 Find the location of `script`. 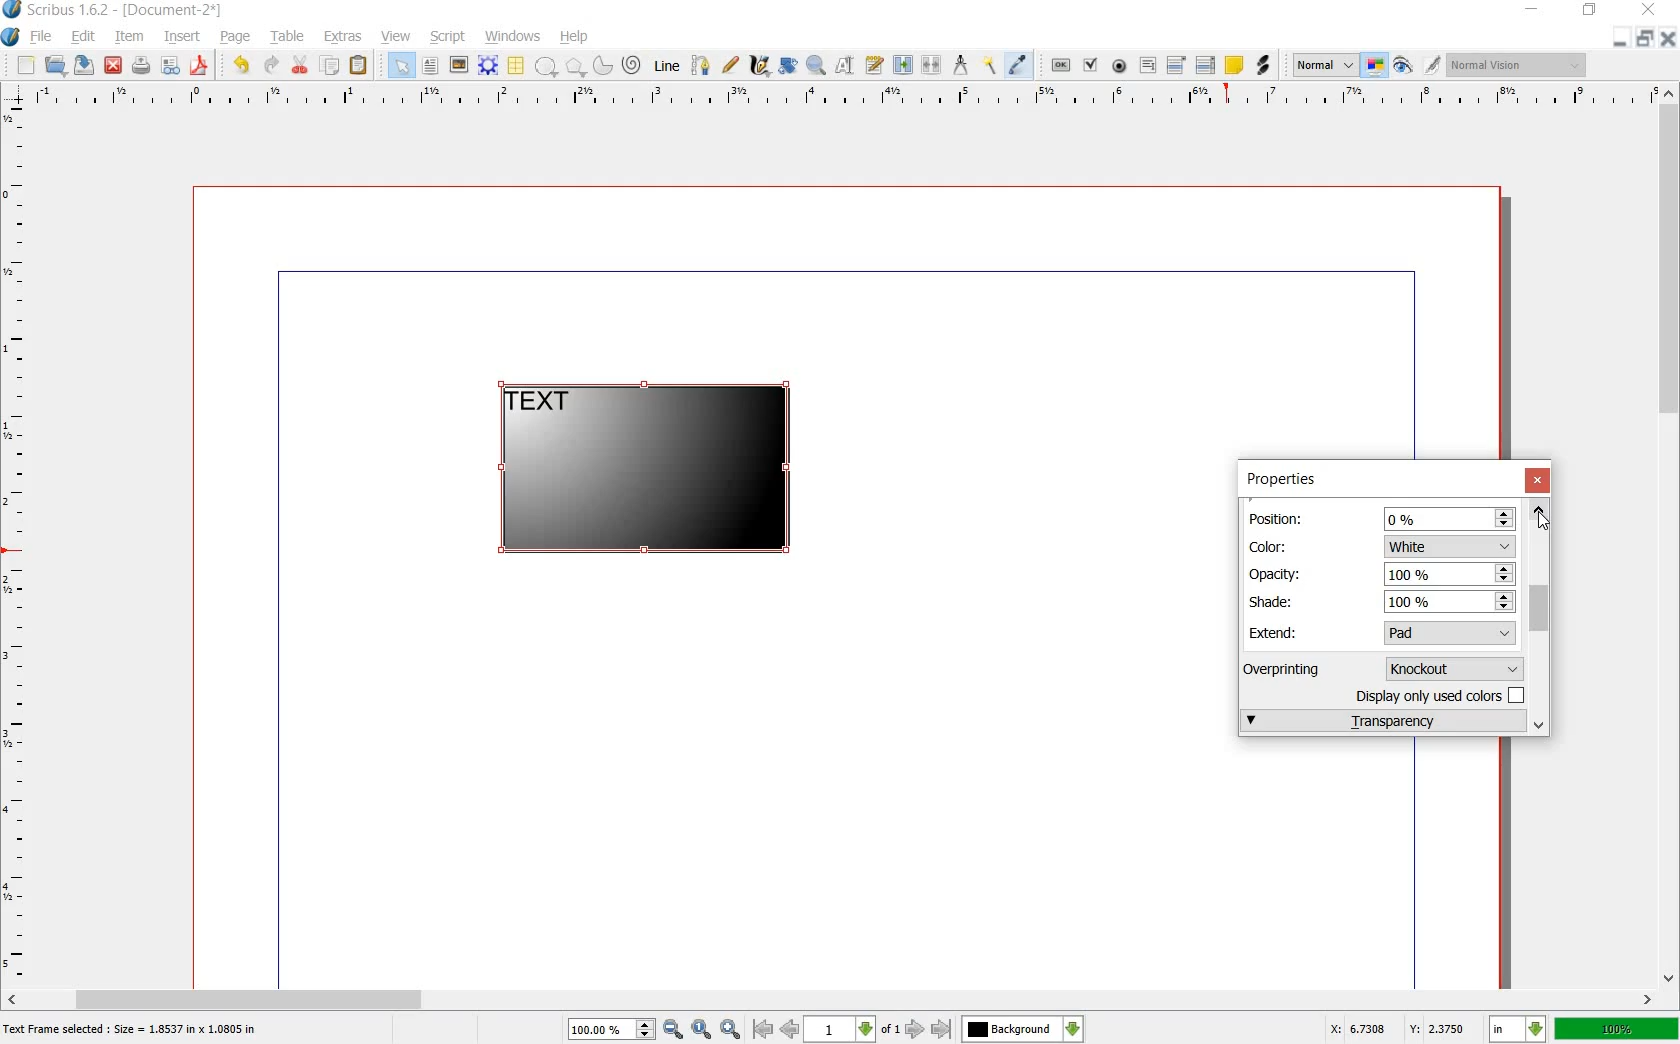

script is located at coordinates (449, 37).